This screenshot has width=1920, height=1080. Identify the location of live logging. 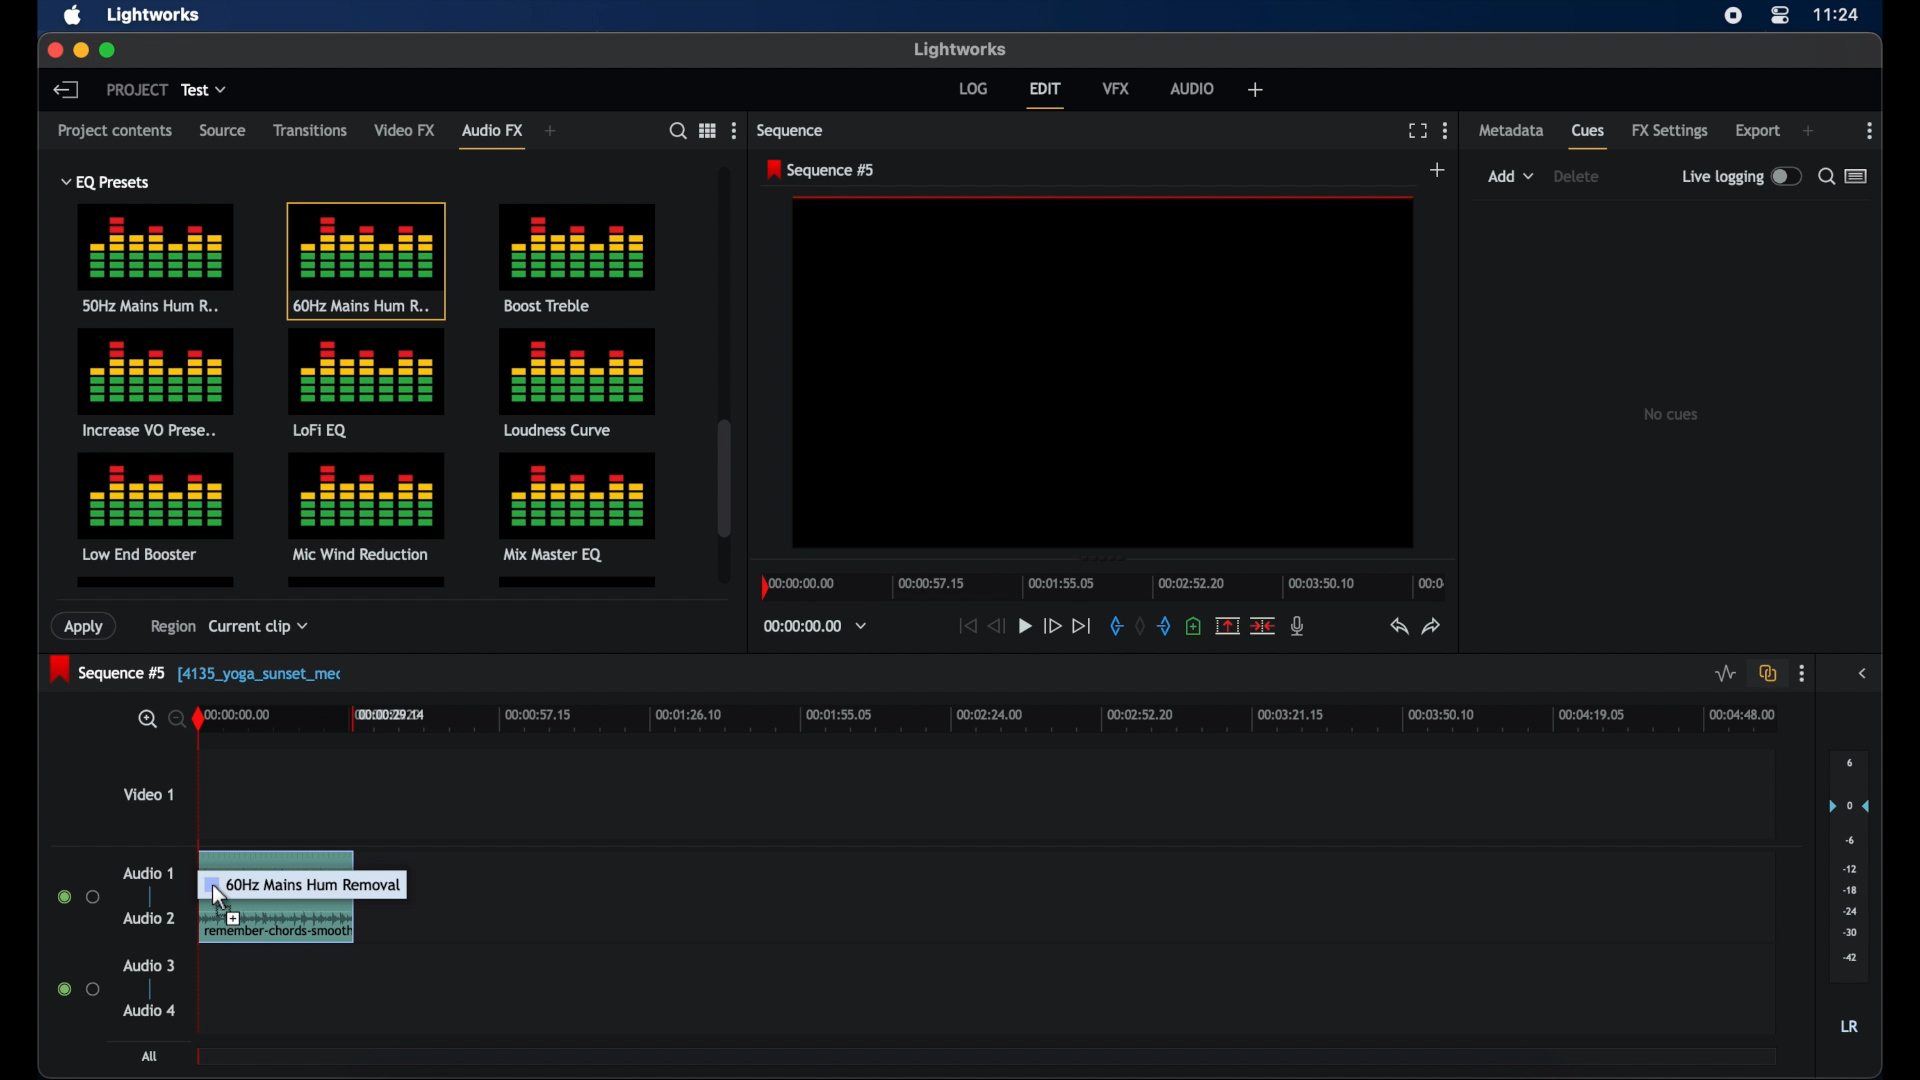
(1740, 176).